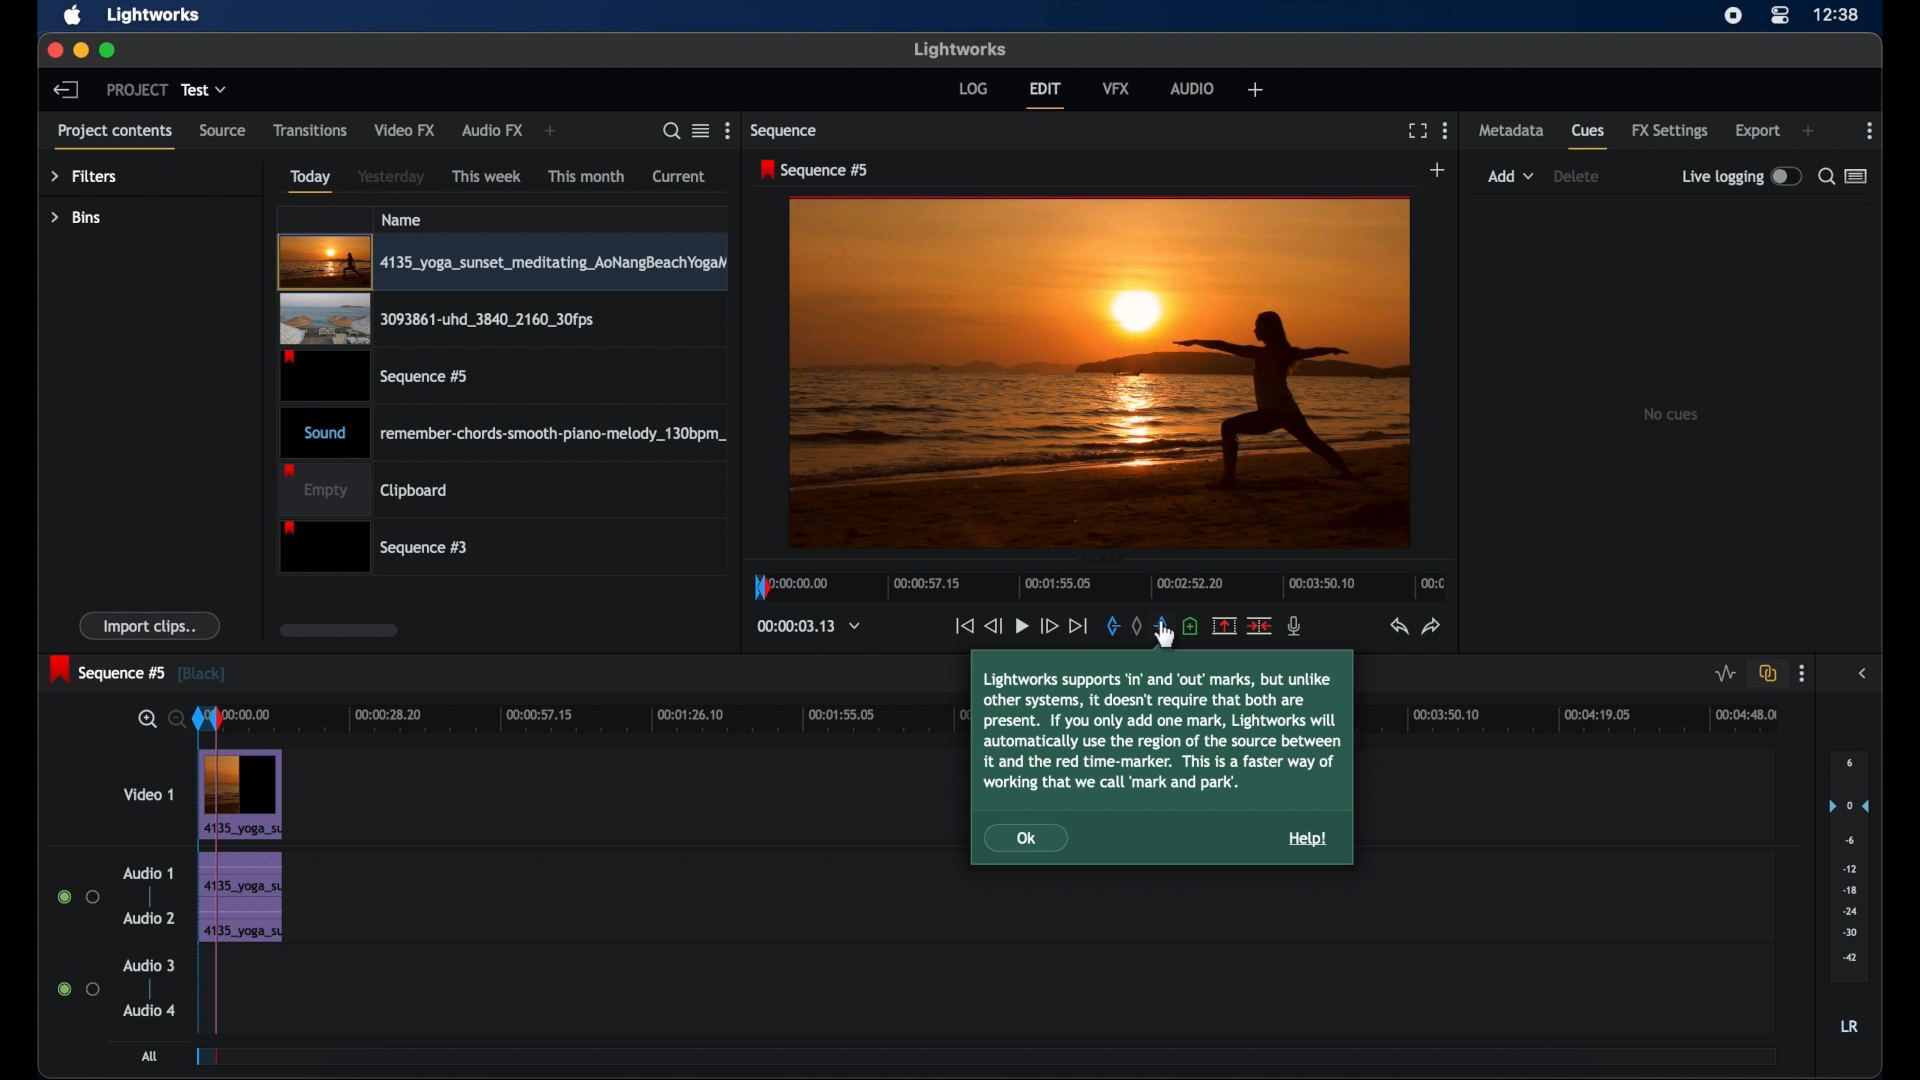 The image size is (1920, 1080). I want to click on screen recorder icon, so click(1732, 16).